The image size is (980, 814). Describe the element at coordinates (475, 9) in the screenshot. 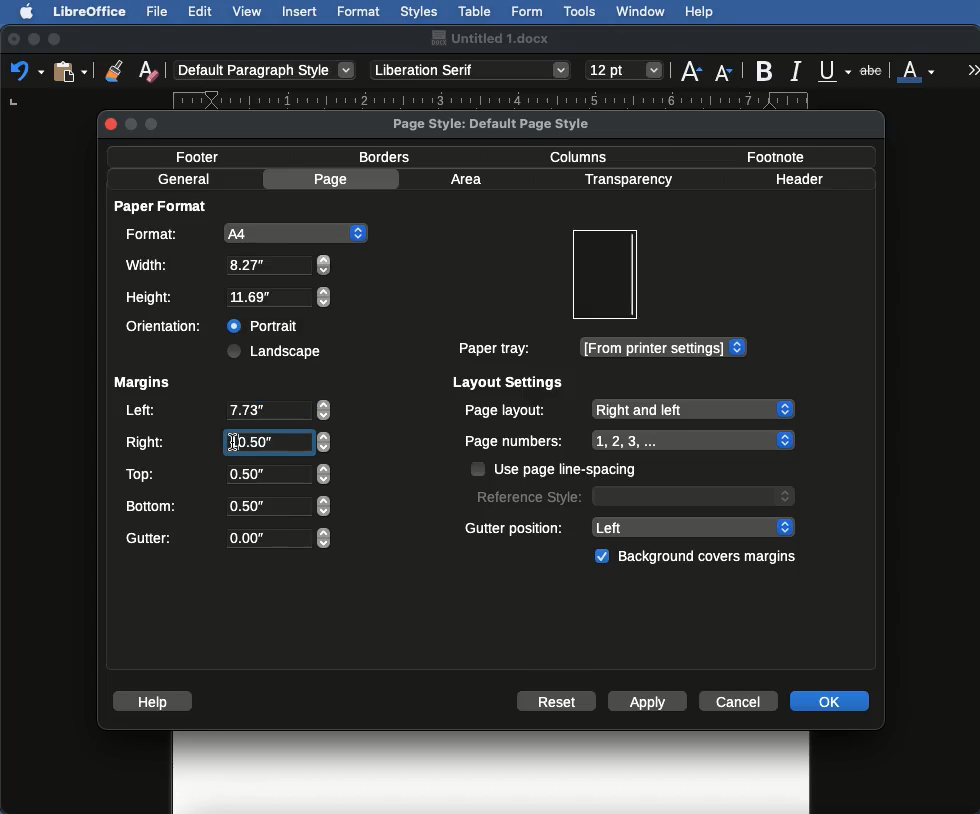

I see `Table` at that location.